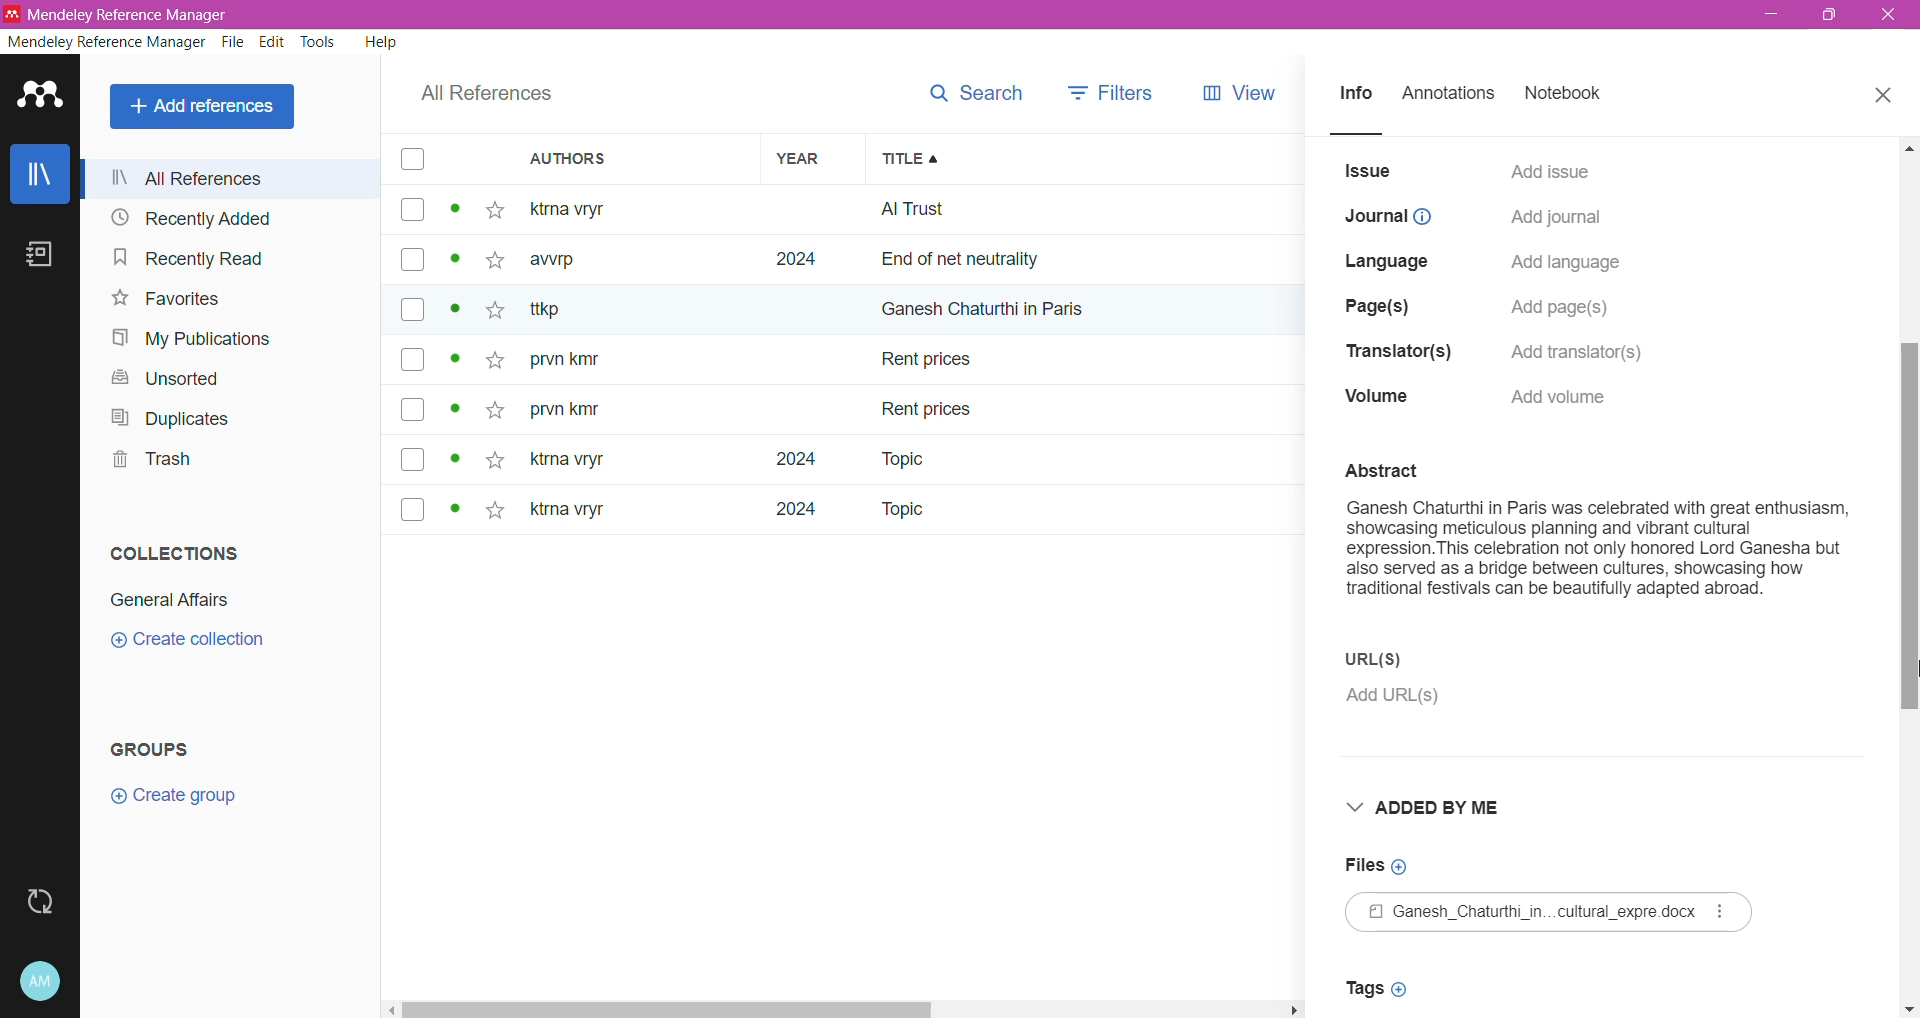 Image resolution: width=1920 pixels, height=1018 pixels. I want to click on Tags, so click(1382, 988).